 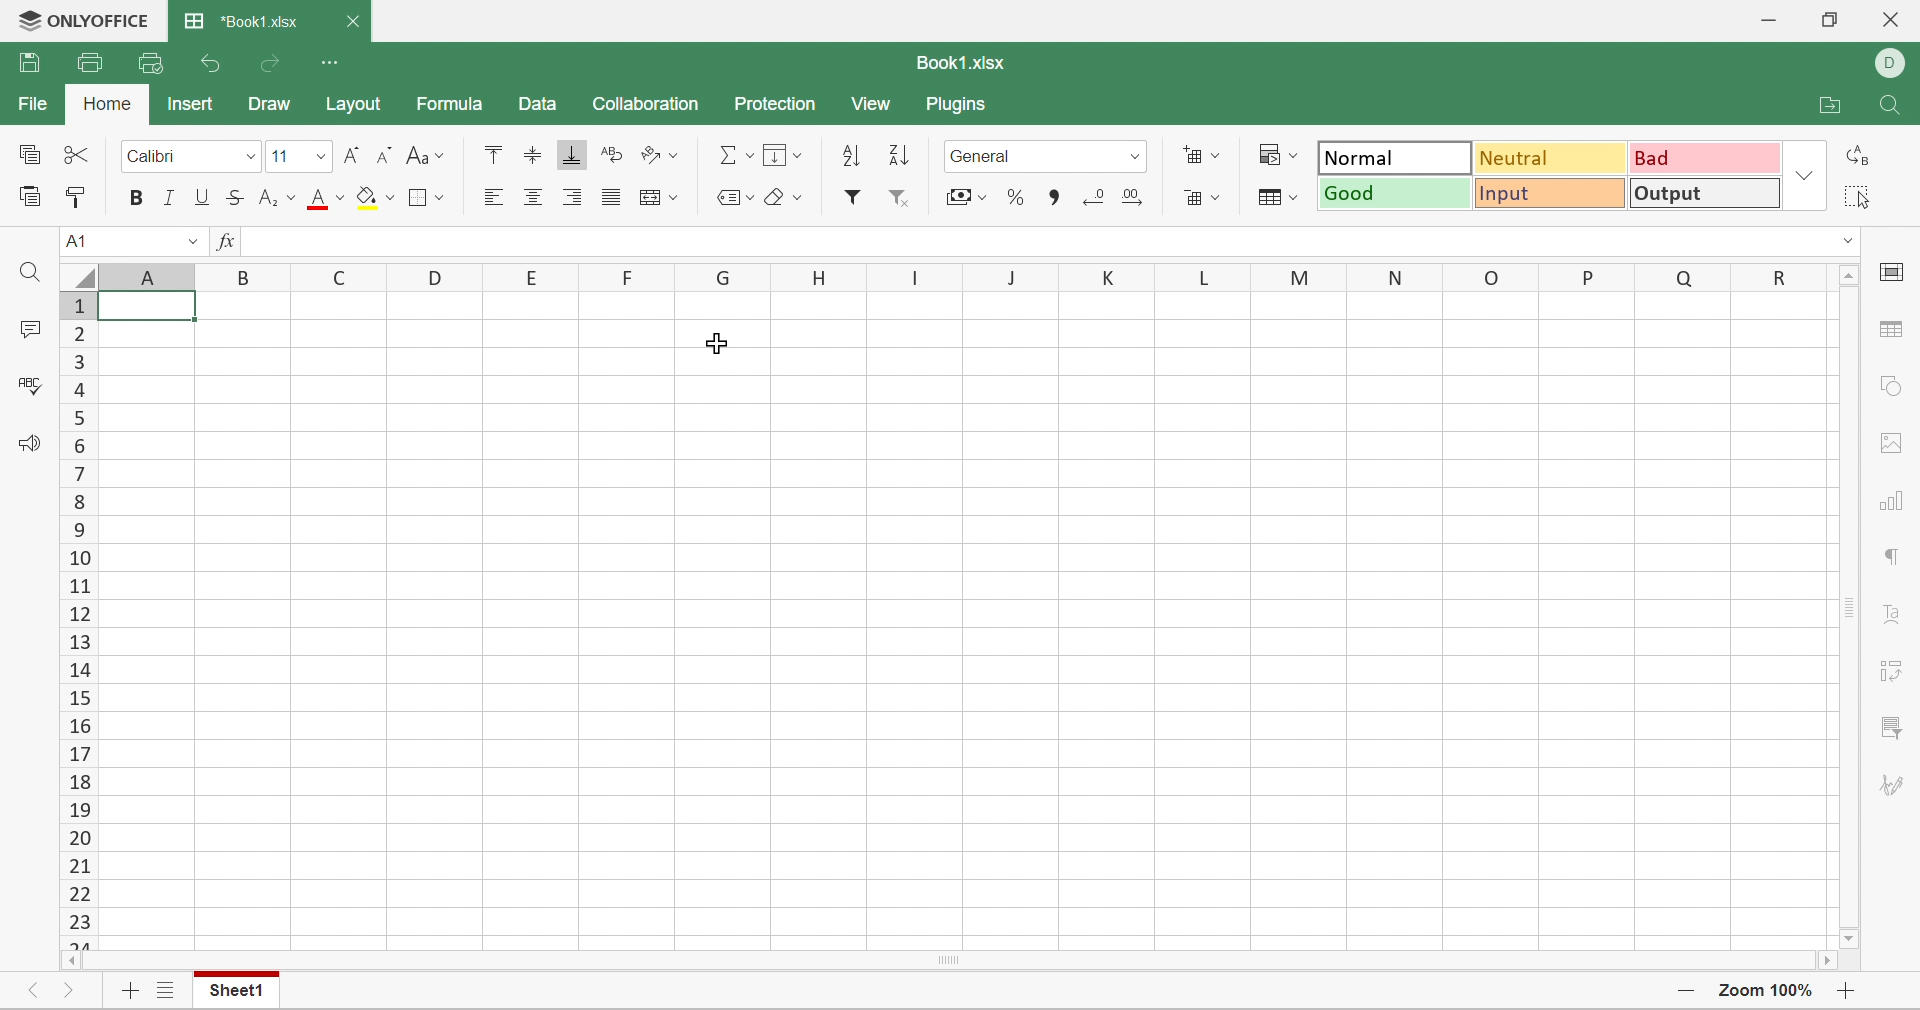 I want to click on Print file, so click(x=89, y=63).